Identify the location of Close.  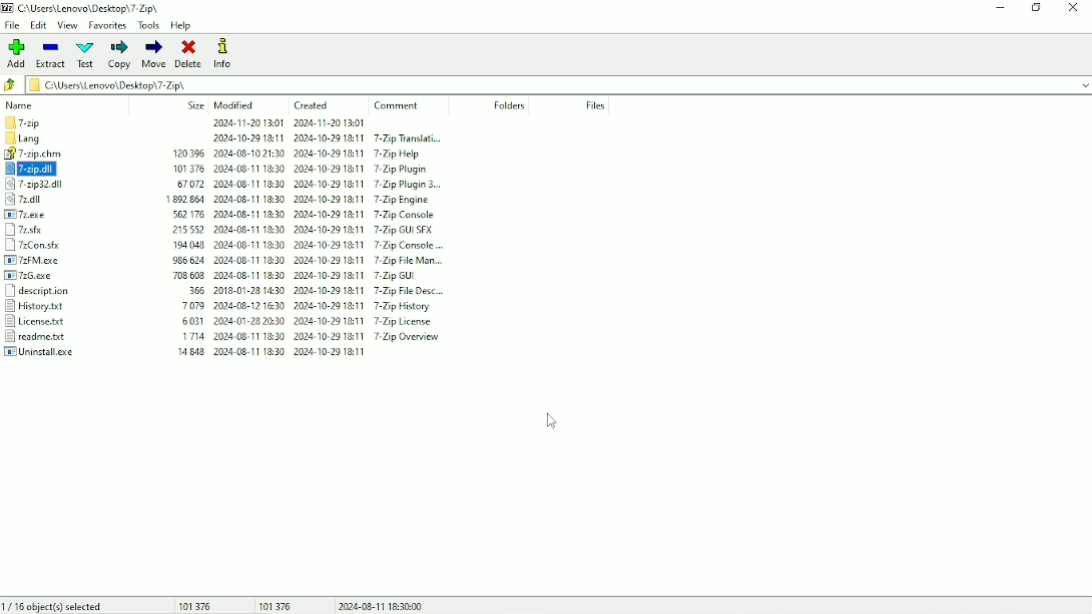
(1075, 7).